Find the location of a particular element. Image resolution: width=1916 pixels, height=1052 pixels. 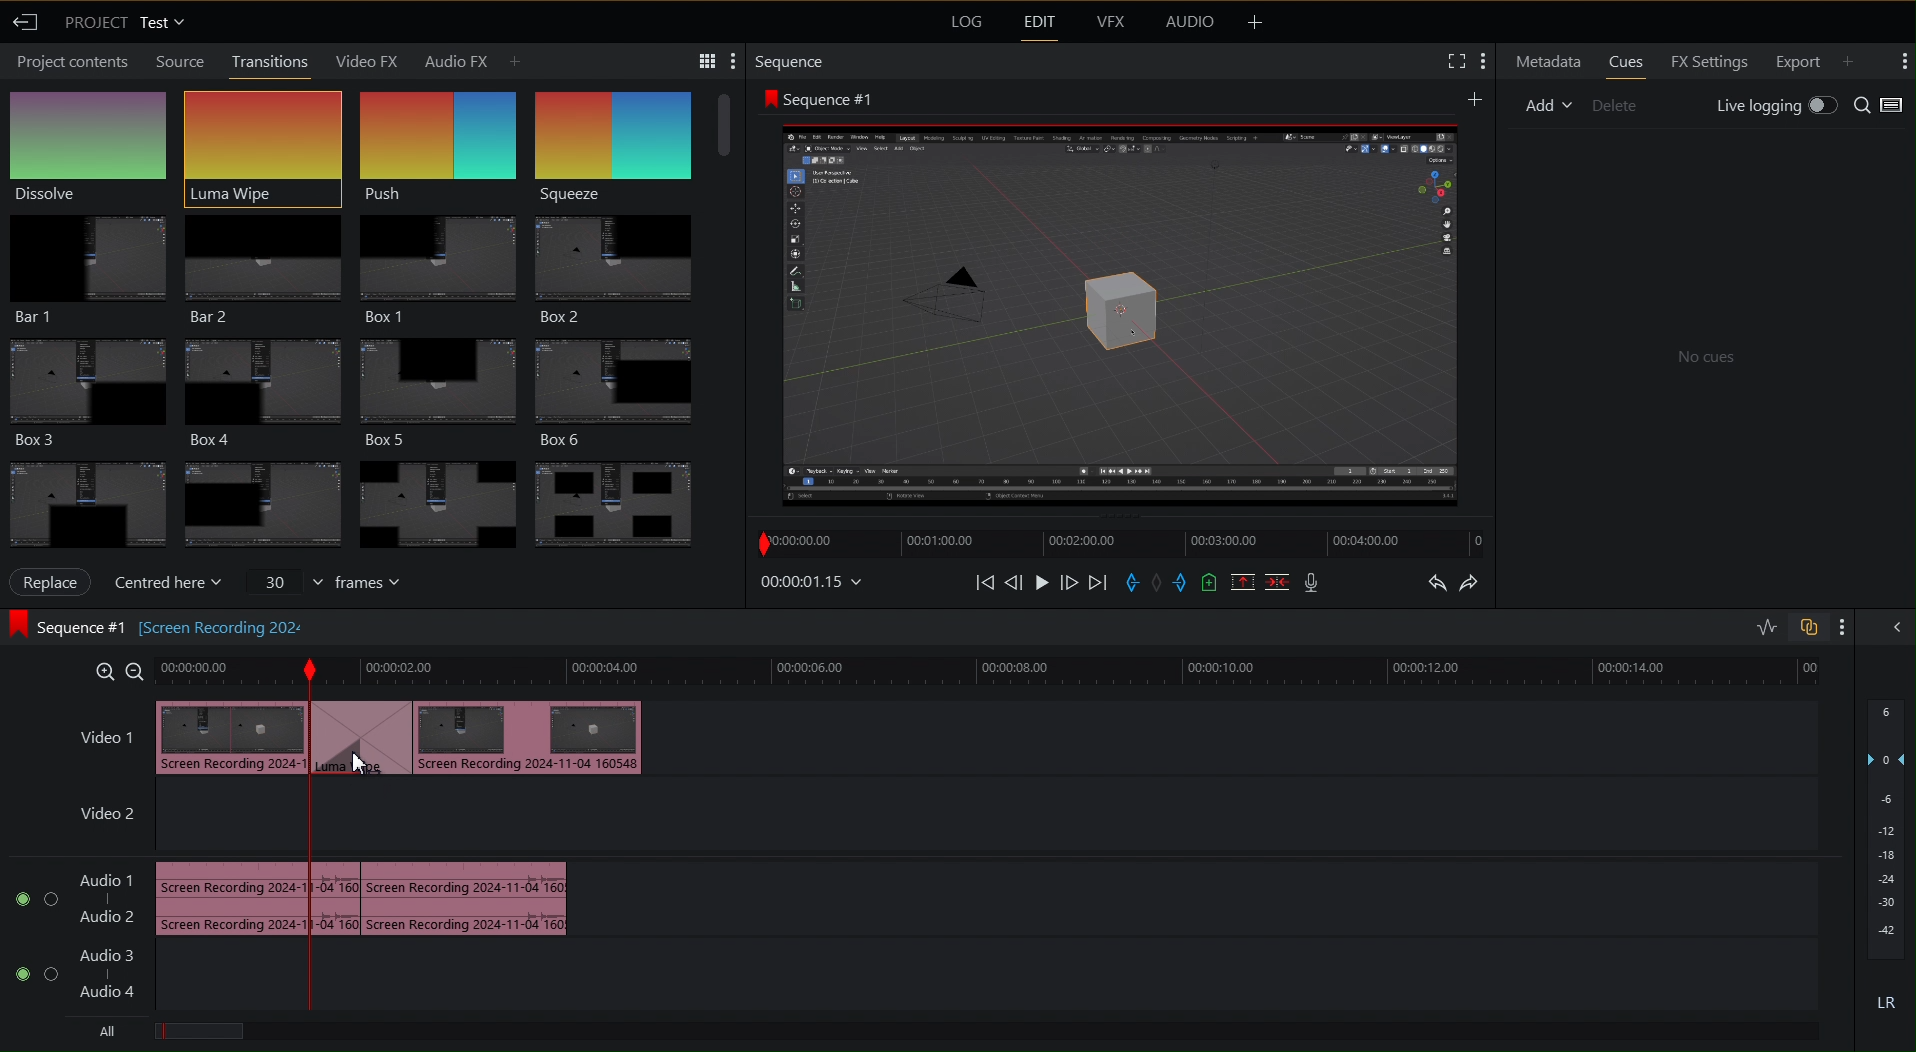

More is located at coordinates (1841, 628).